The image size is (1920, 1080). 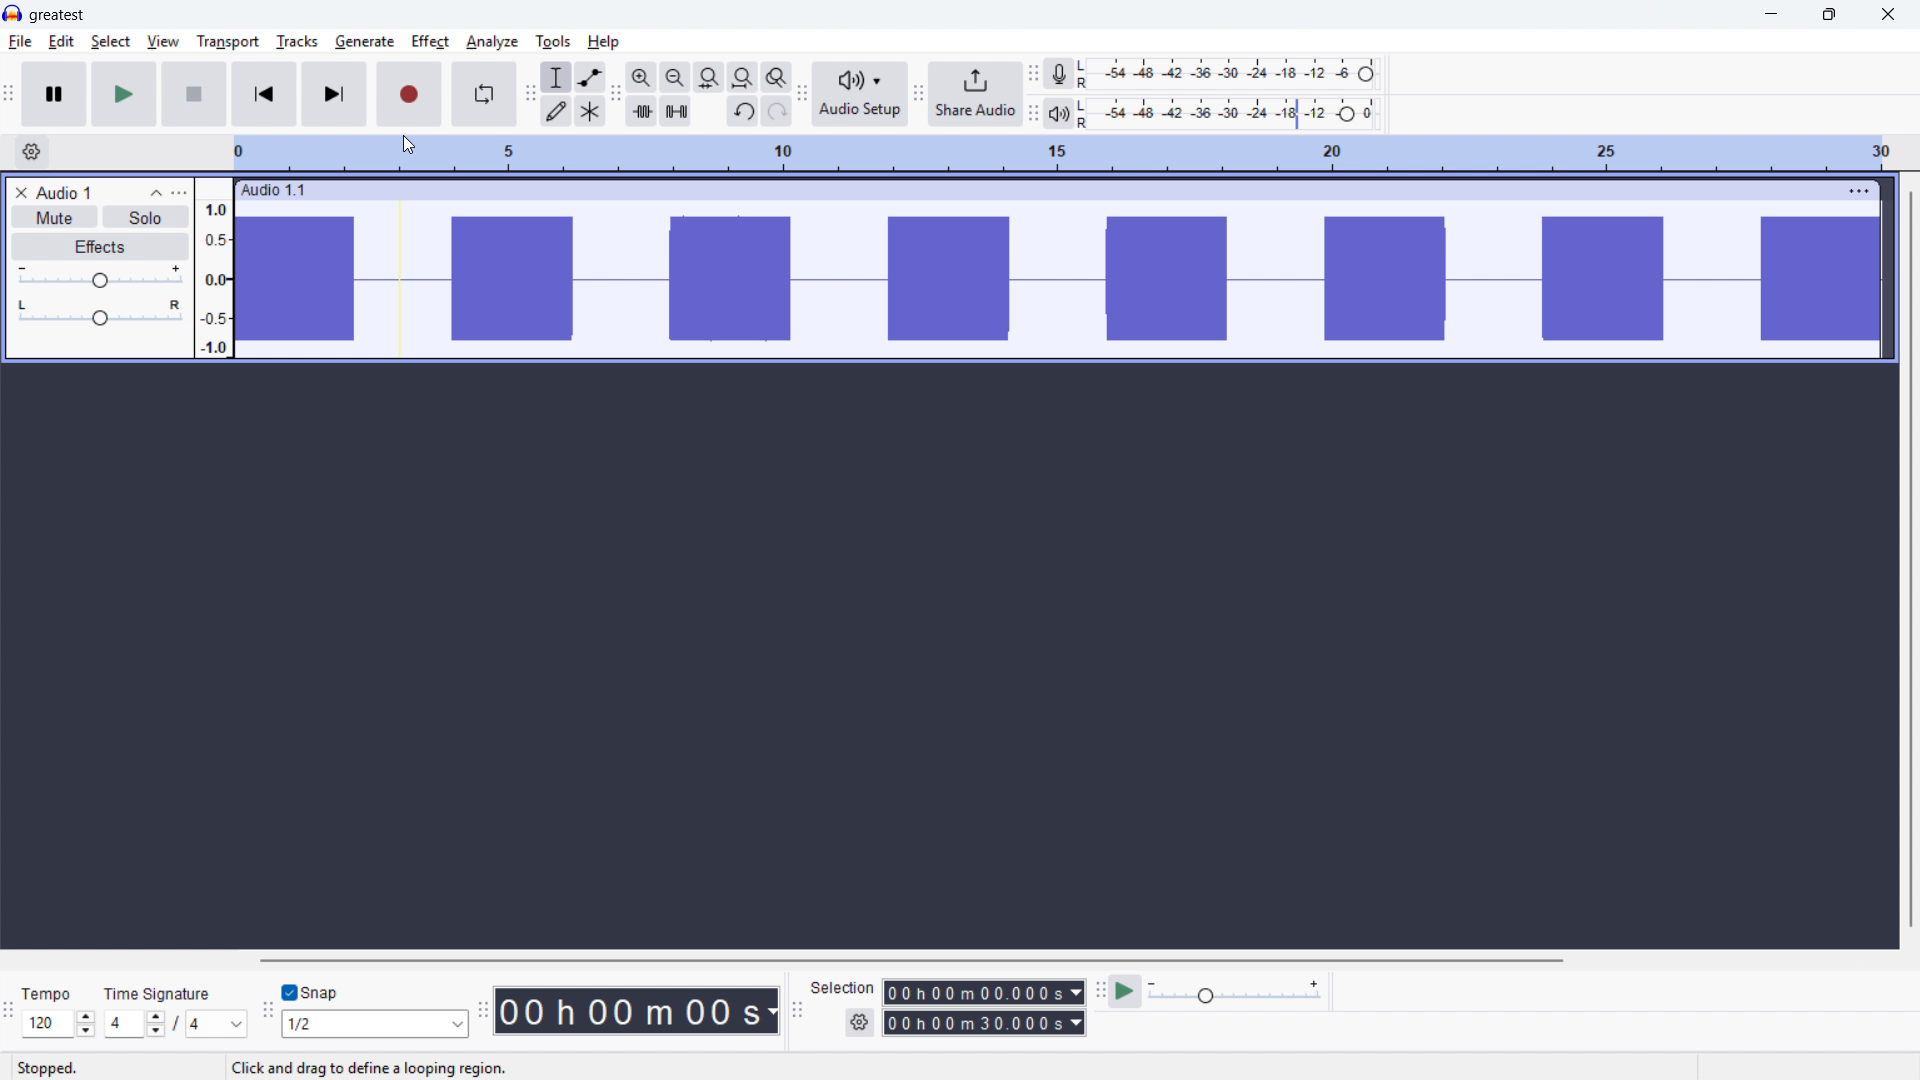 I want to click on Track options, so click(x=1857, y=191).